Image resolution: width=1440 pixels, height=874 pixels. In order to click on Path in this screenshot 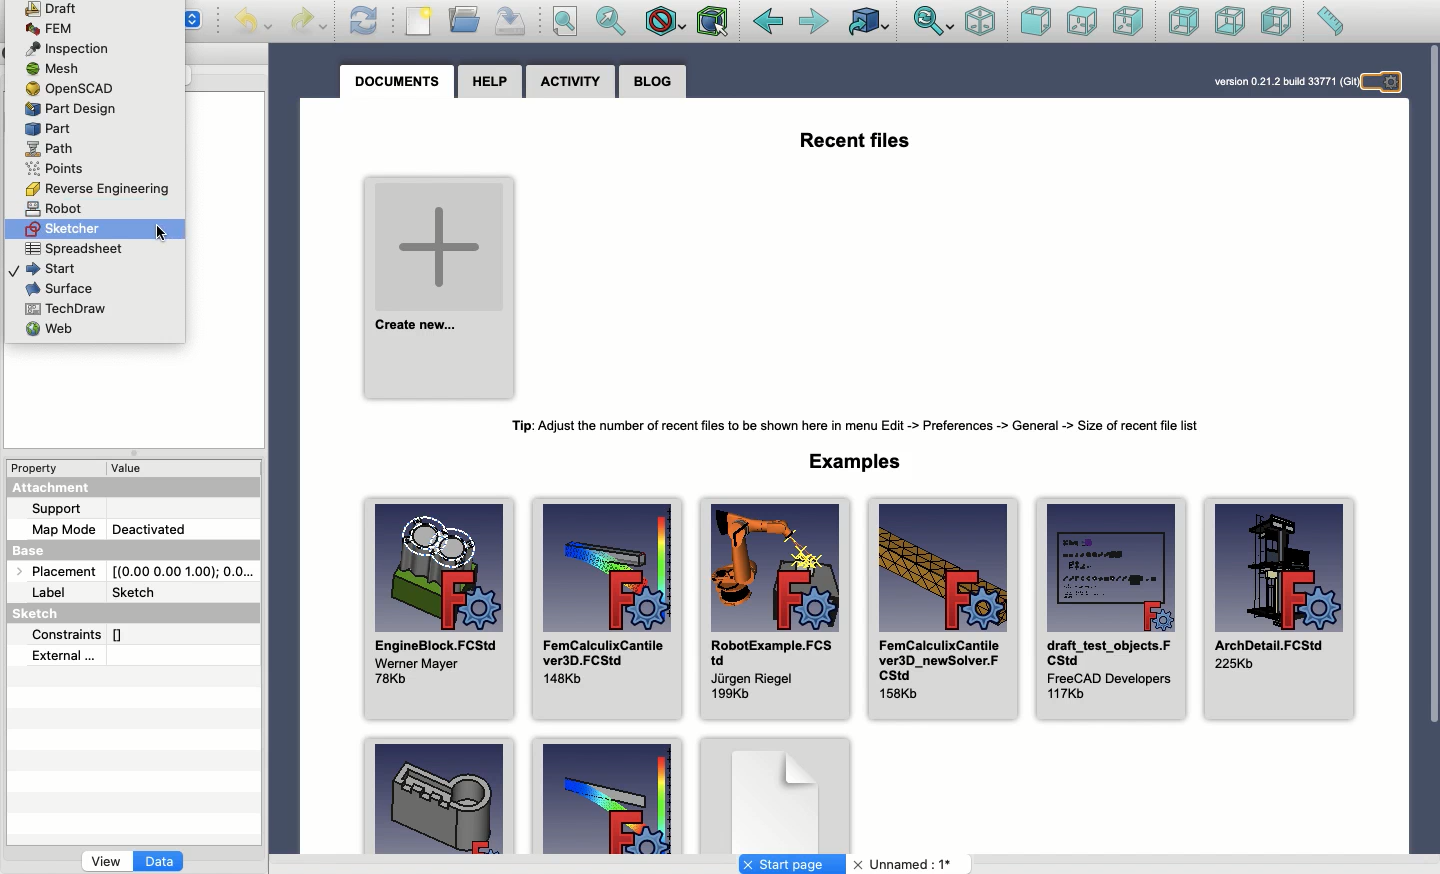, I will do `click(52, 149)`.